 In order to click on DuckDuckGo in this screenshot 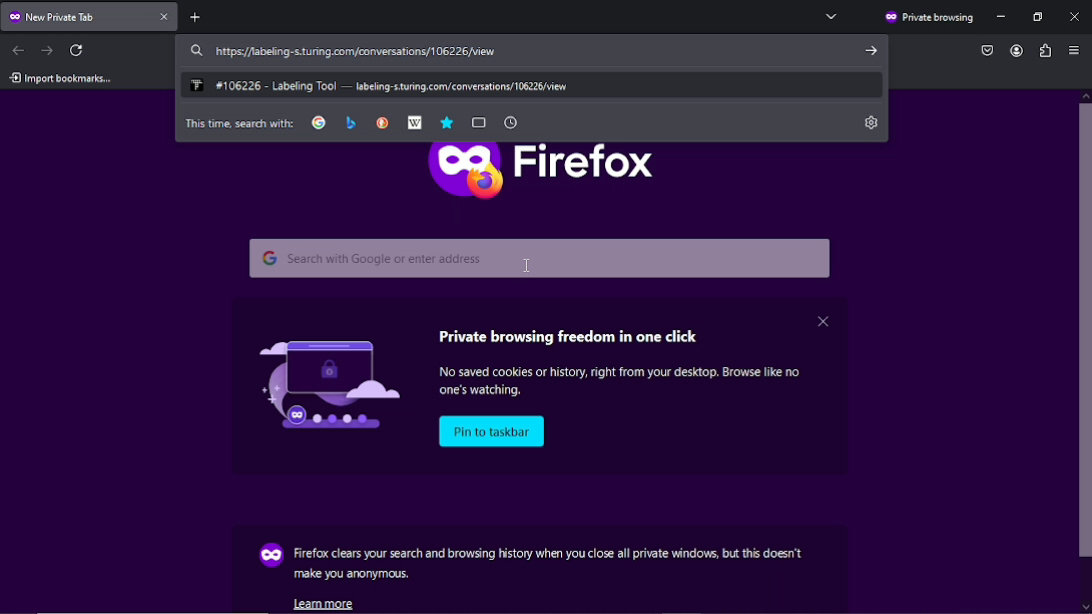, I will do `click(382, 122)`.